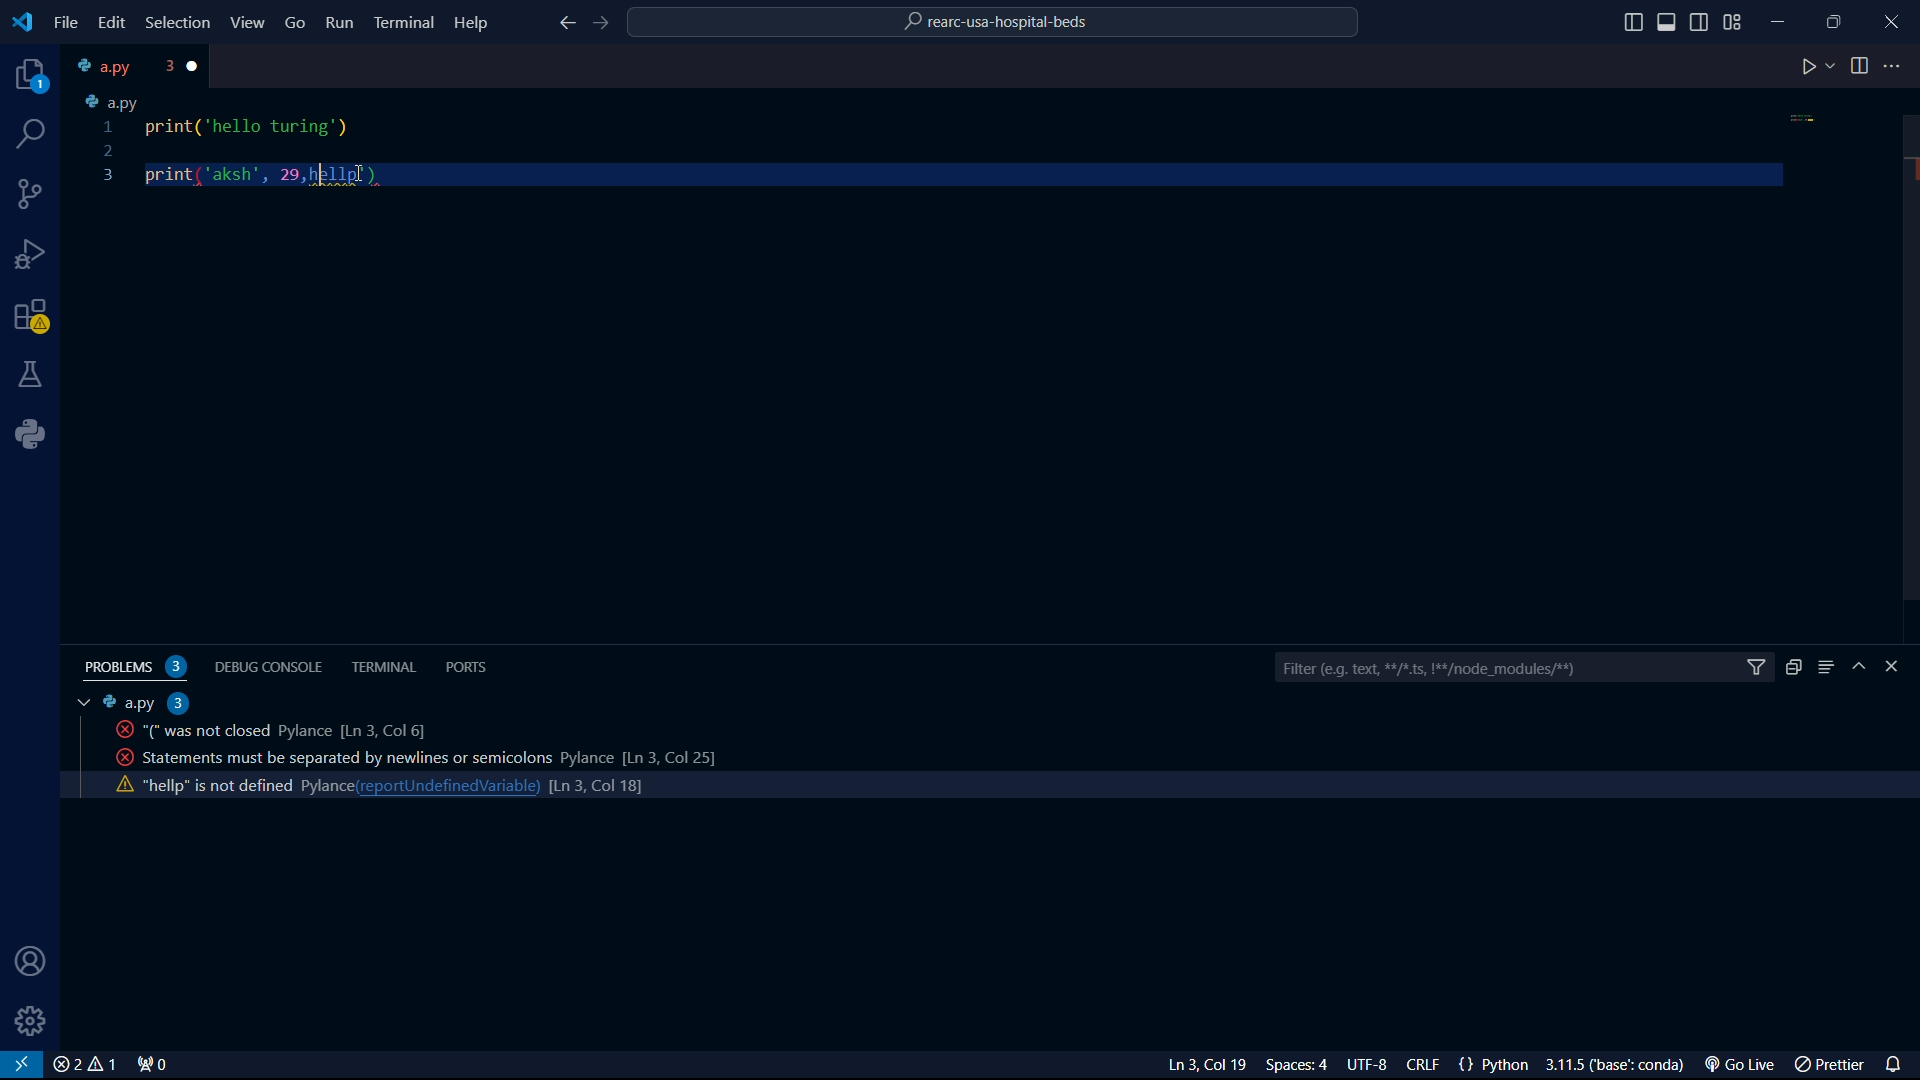 Image resolution: width=1920 pixels, height=1080 pixels. I want to click on Go, so click(296, 21).